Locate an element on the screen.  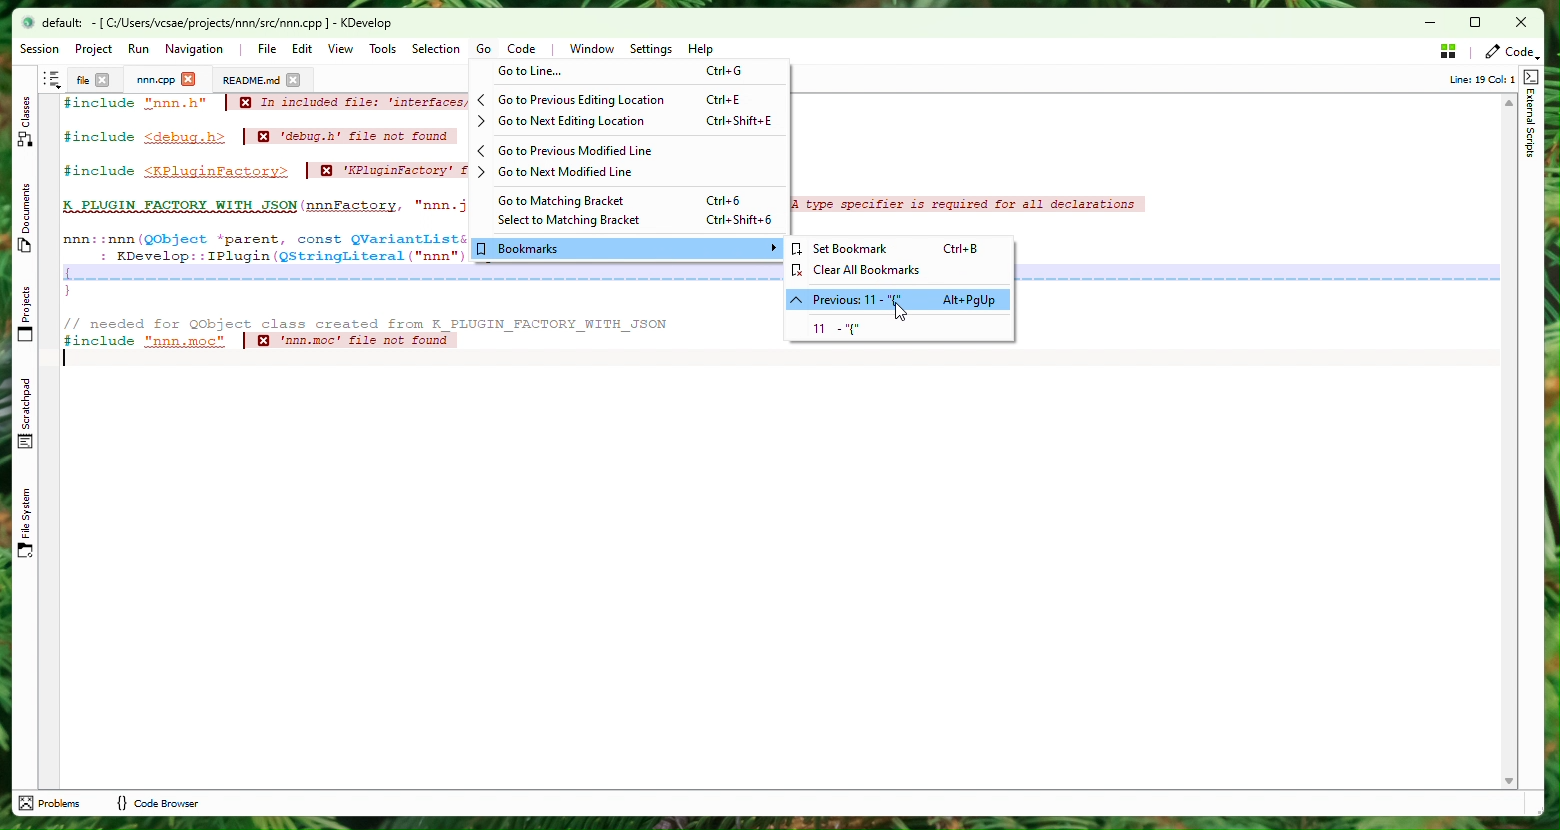
Go to previous modified line is located at coordinates (629, 151).